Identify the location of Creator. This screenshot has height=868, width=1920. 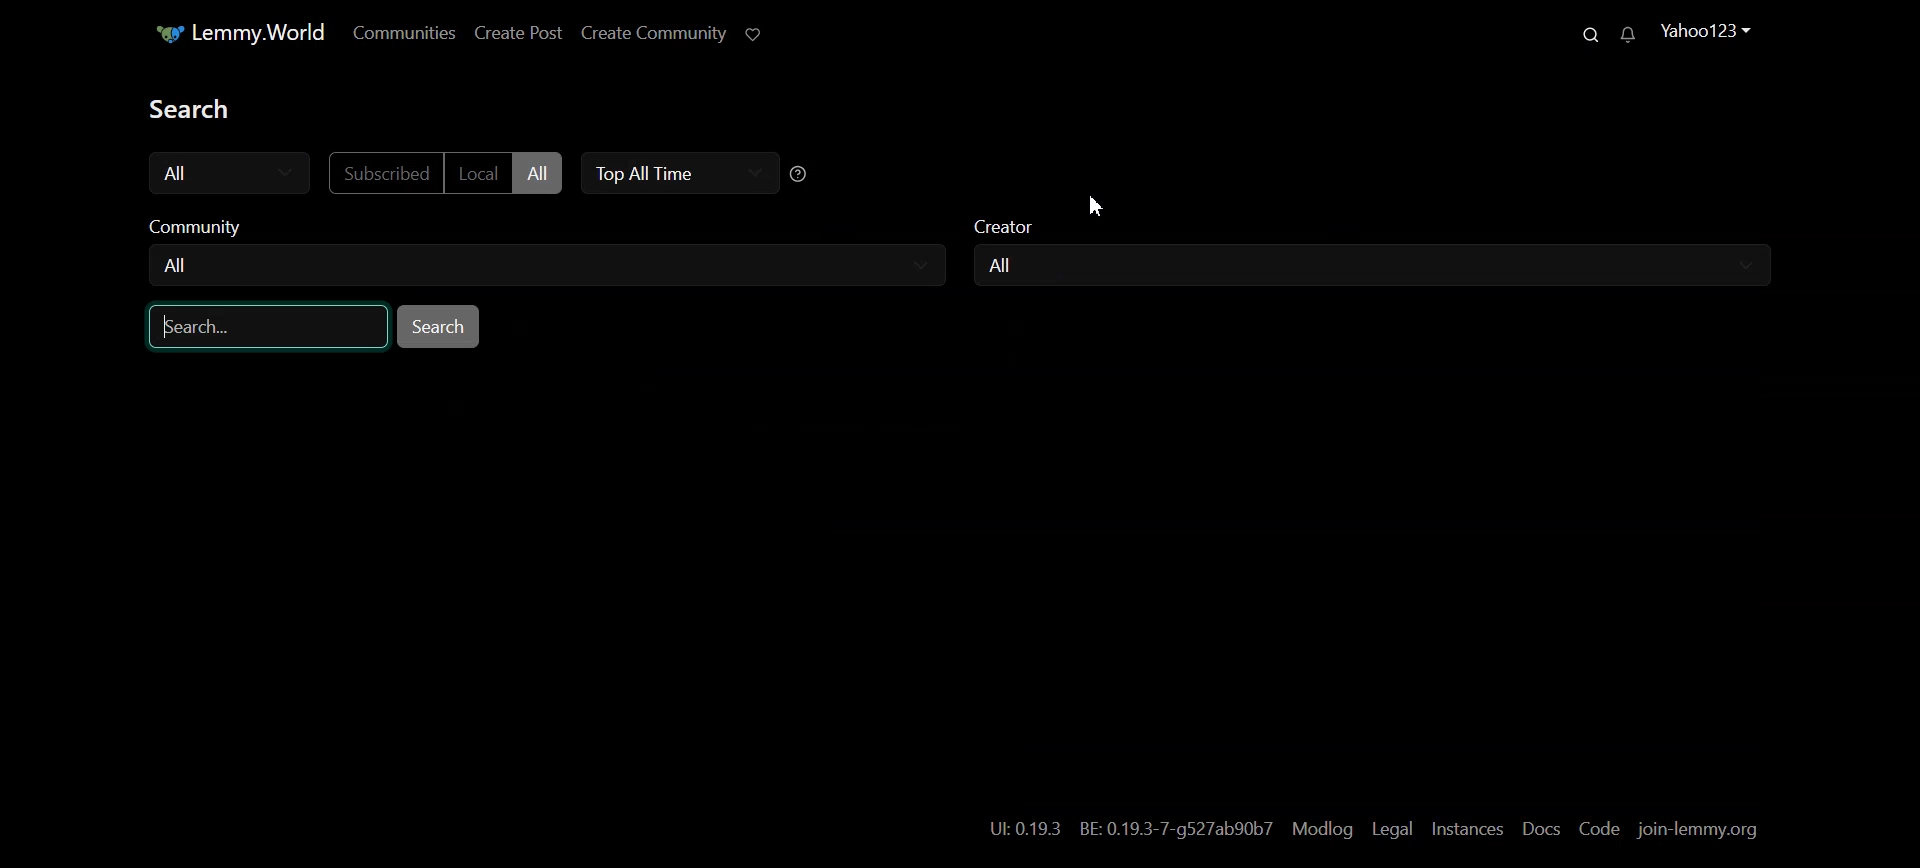
(1378, 231).